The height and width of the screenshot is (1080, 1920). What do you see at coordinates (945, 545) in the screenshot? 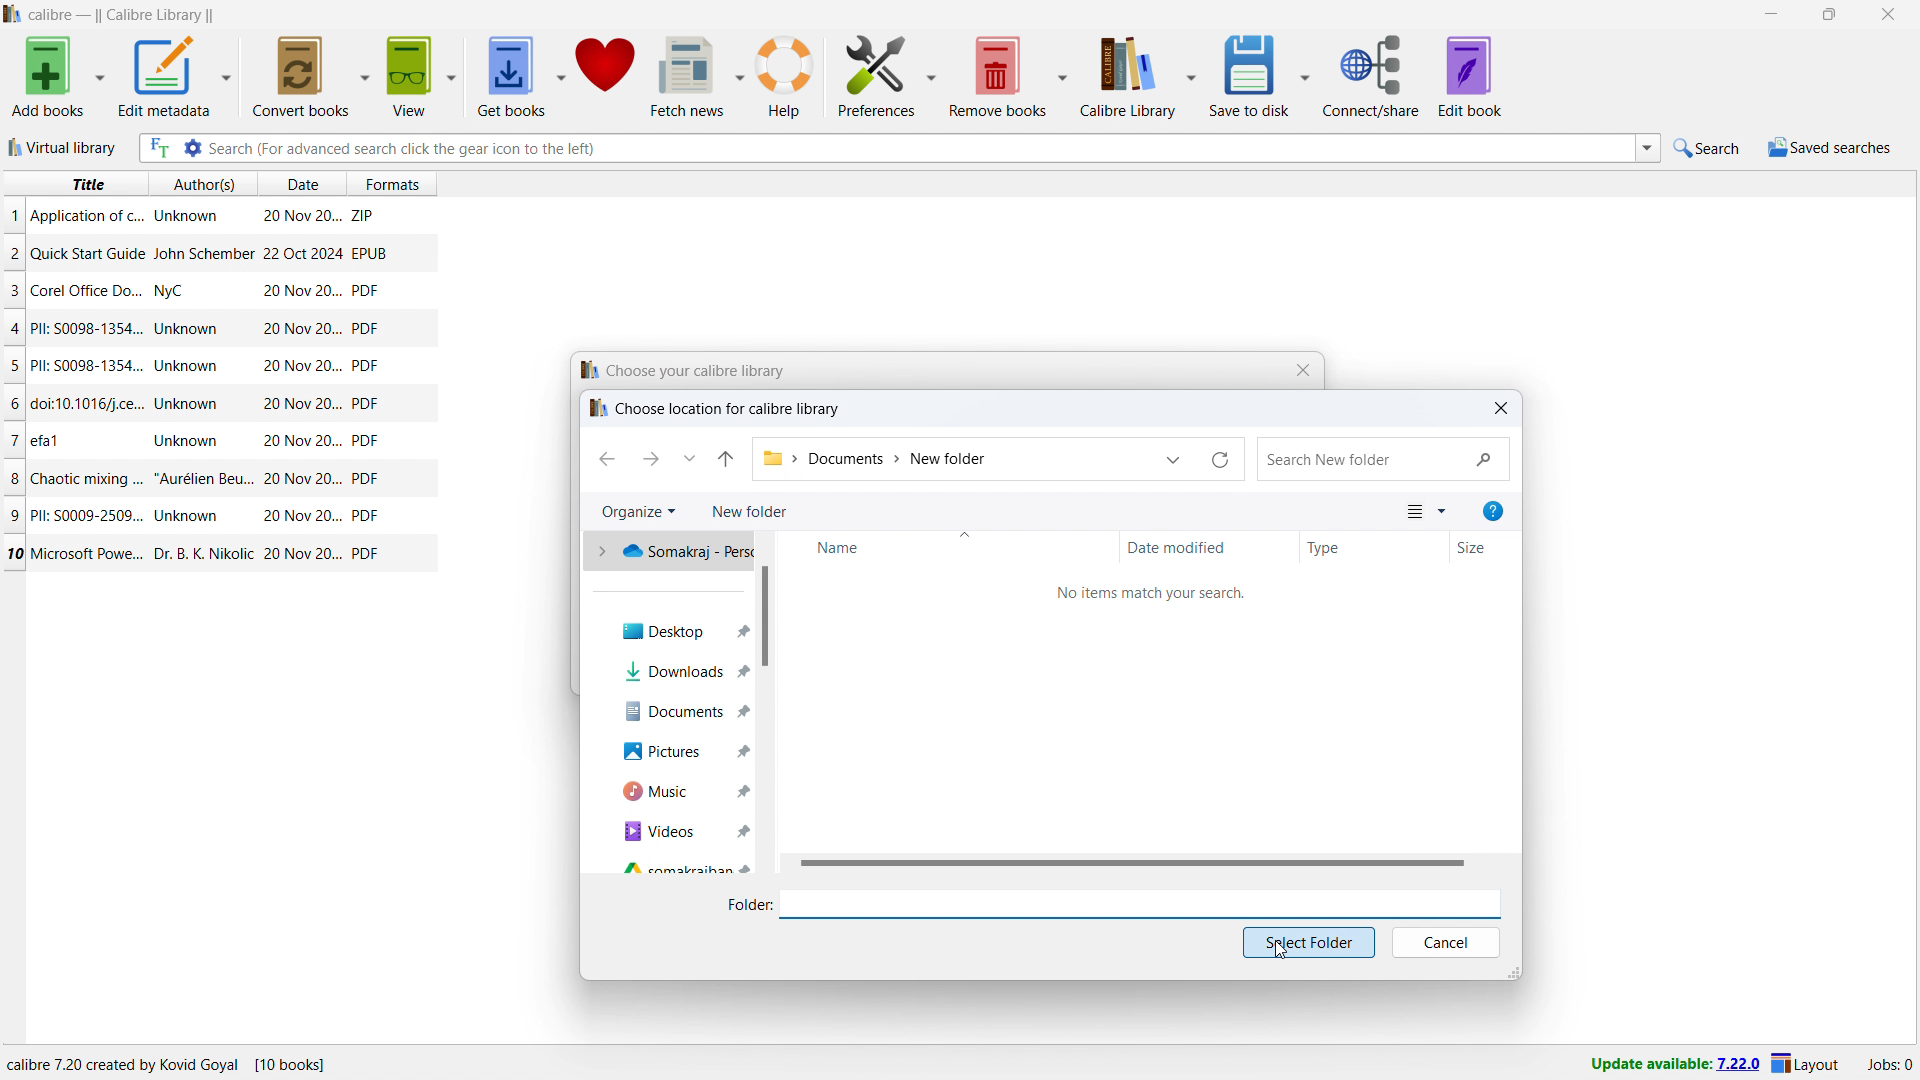
I see `name` at bounding box center [945, 545].